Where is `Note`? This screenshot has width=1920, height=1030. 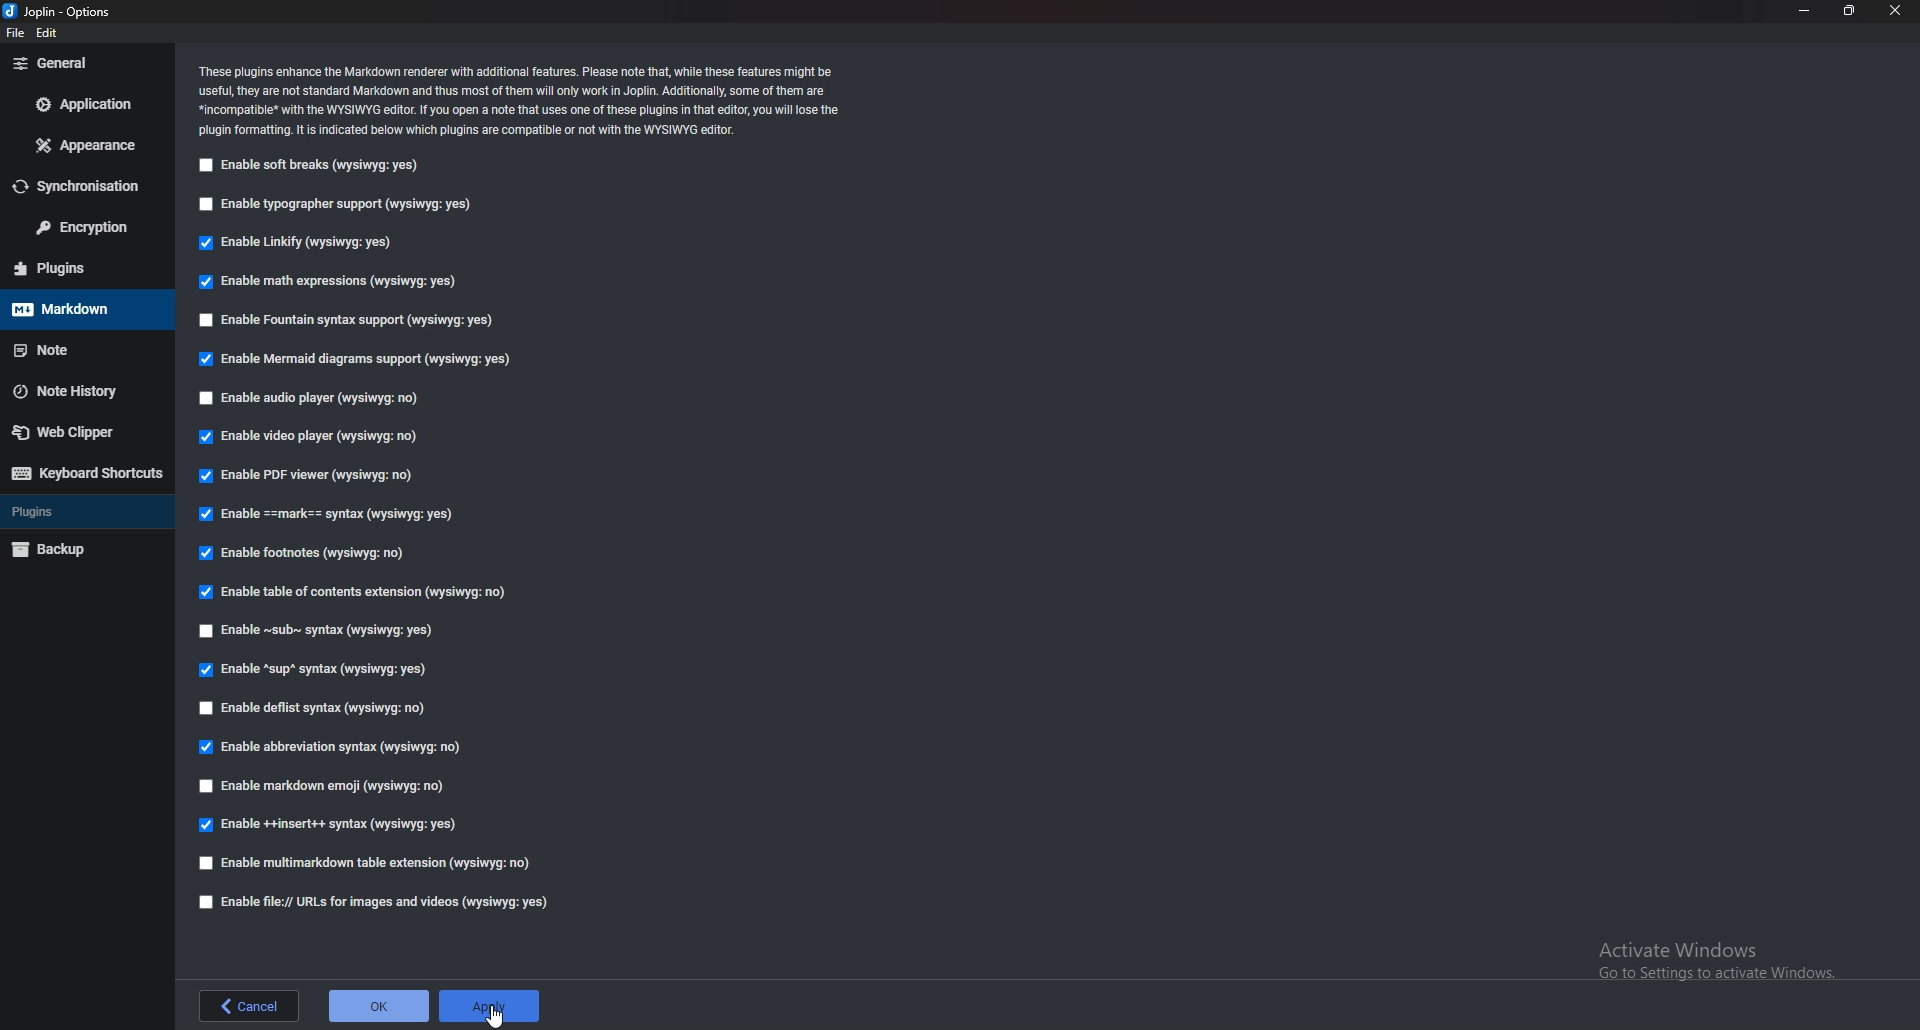 Note is located at coordinates (78, 349).